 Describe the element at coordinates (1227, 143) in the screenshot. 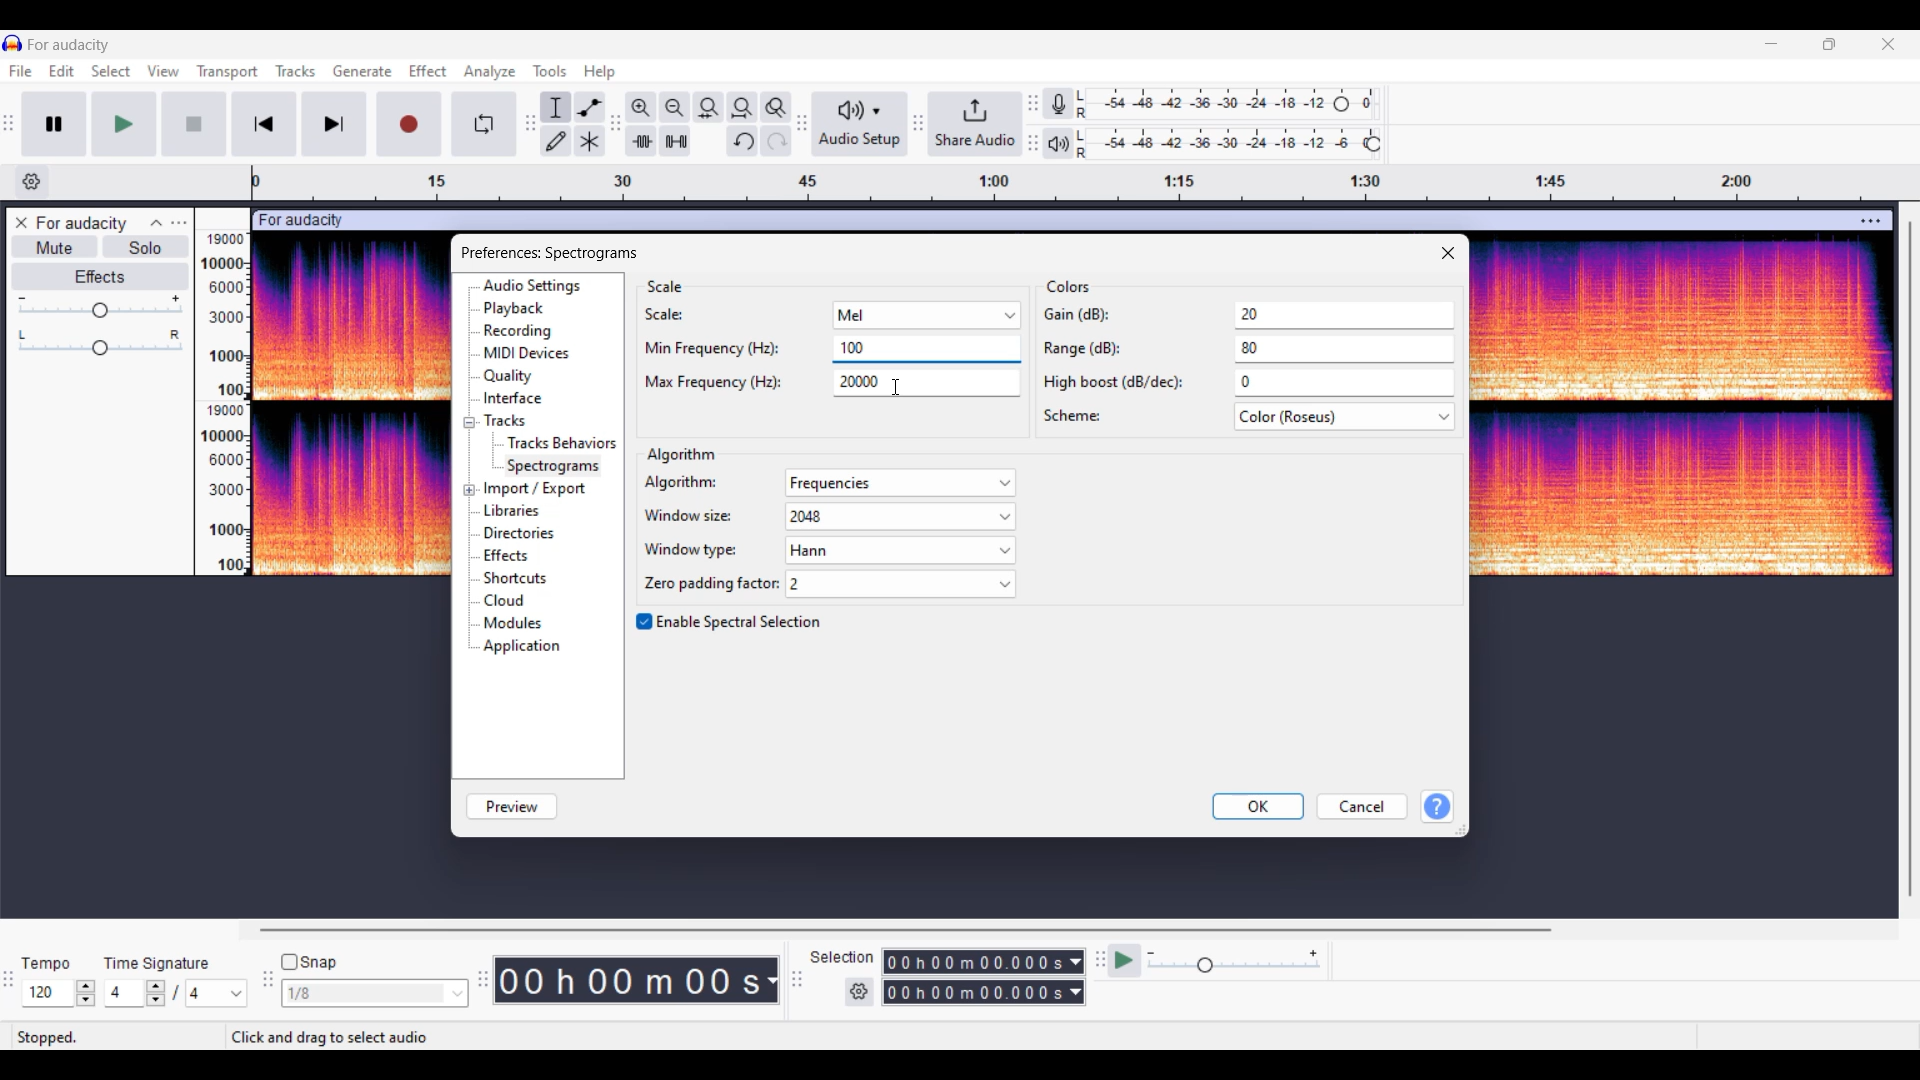

I see `Playback level` at that location.